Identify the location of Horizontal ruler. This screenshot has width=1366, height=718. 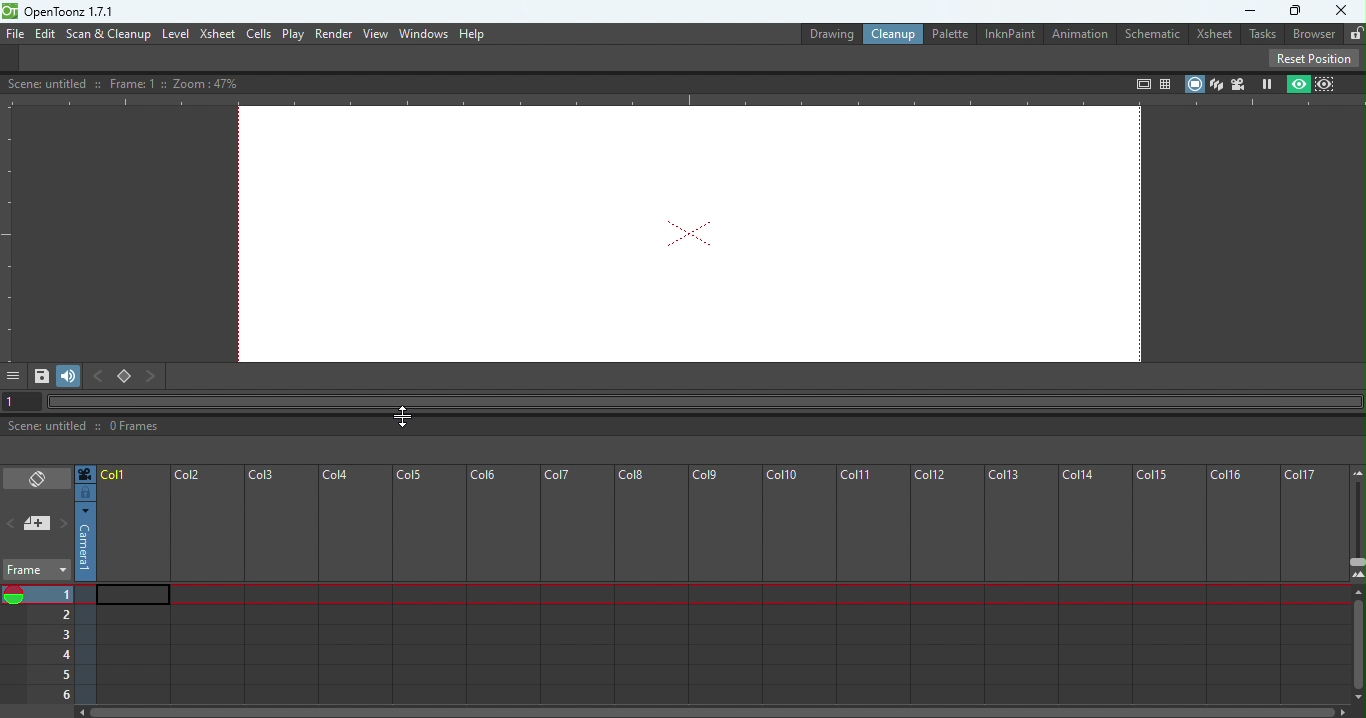
(683, 101).